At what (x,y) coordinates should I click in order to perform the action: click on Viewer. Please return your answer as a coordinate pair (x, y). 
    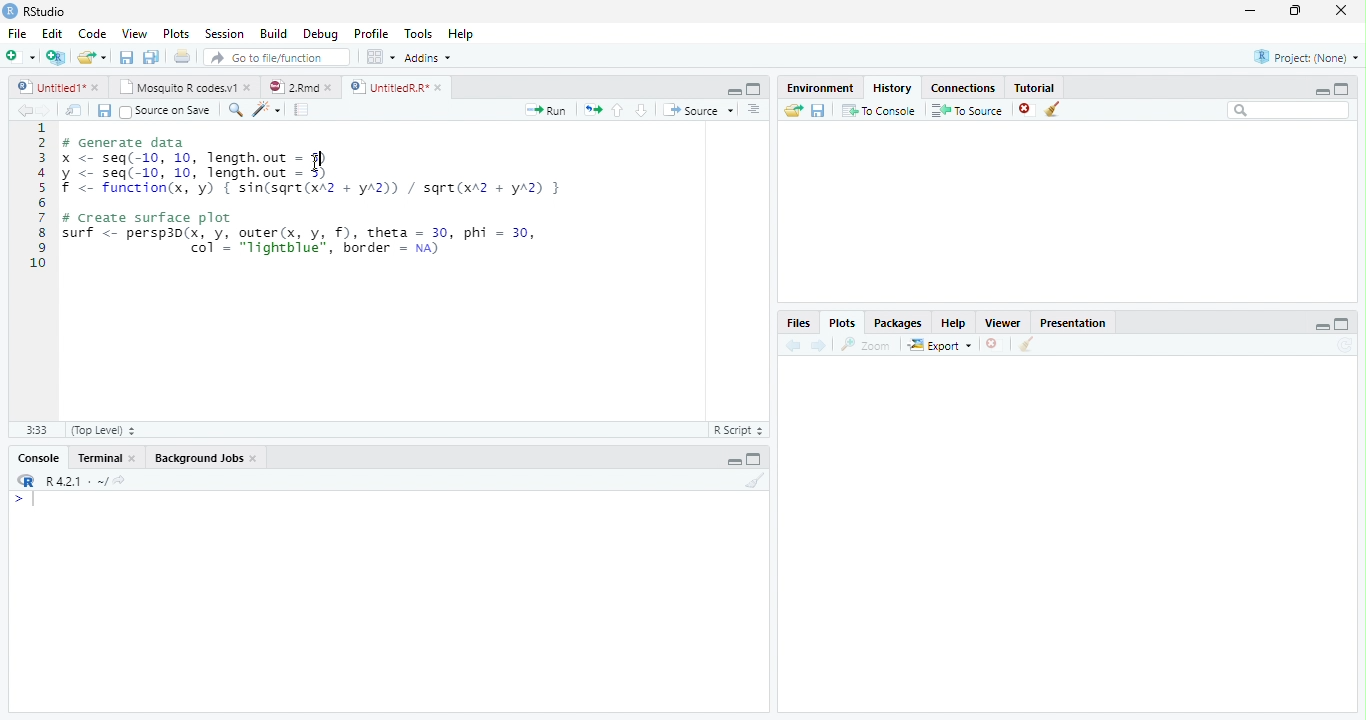
    Looking at the image, I should click on (1002, 322).